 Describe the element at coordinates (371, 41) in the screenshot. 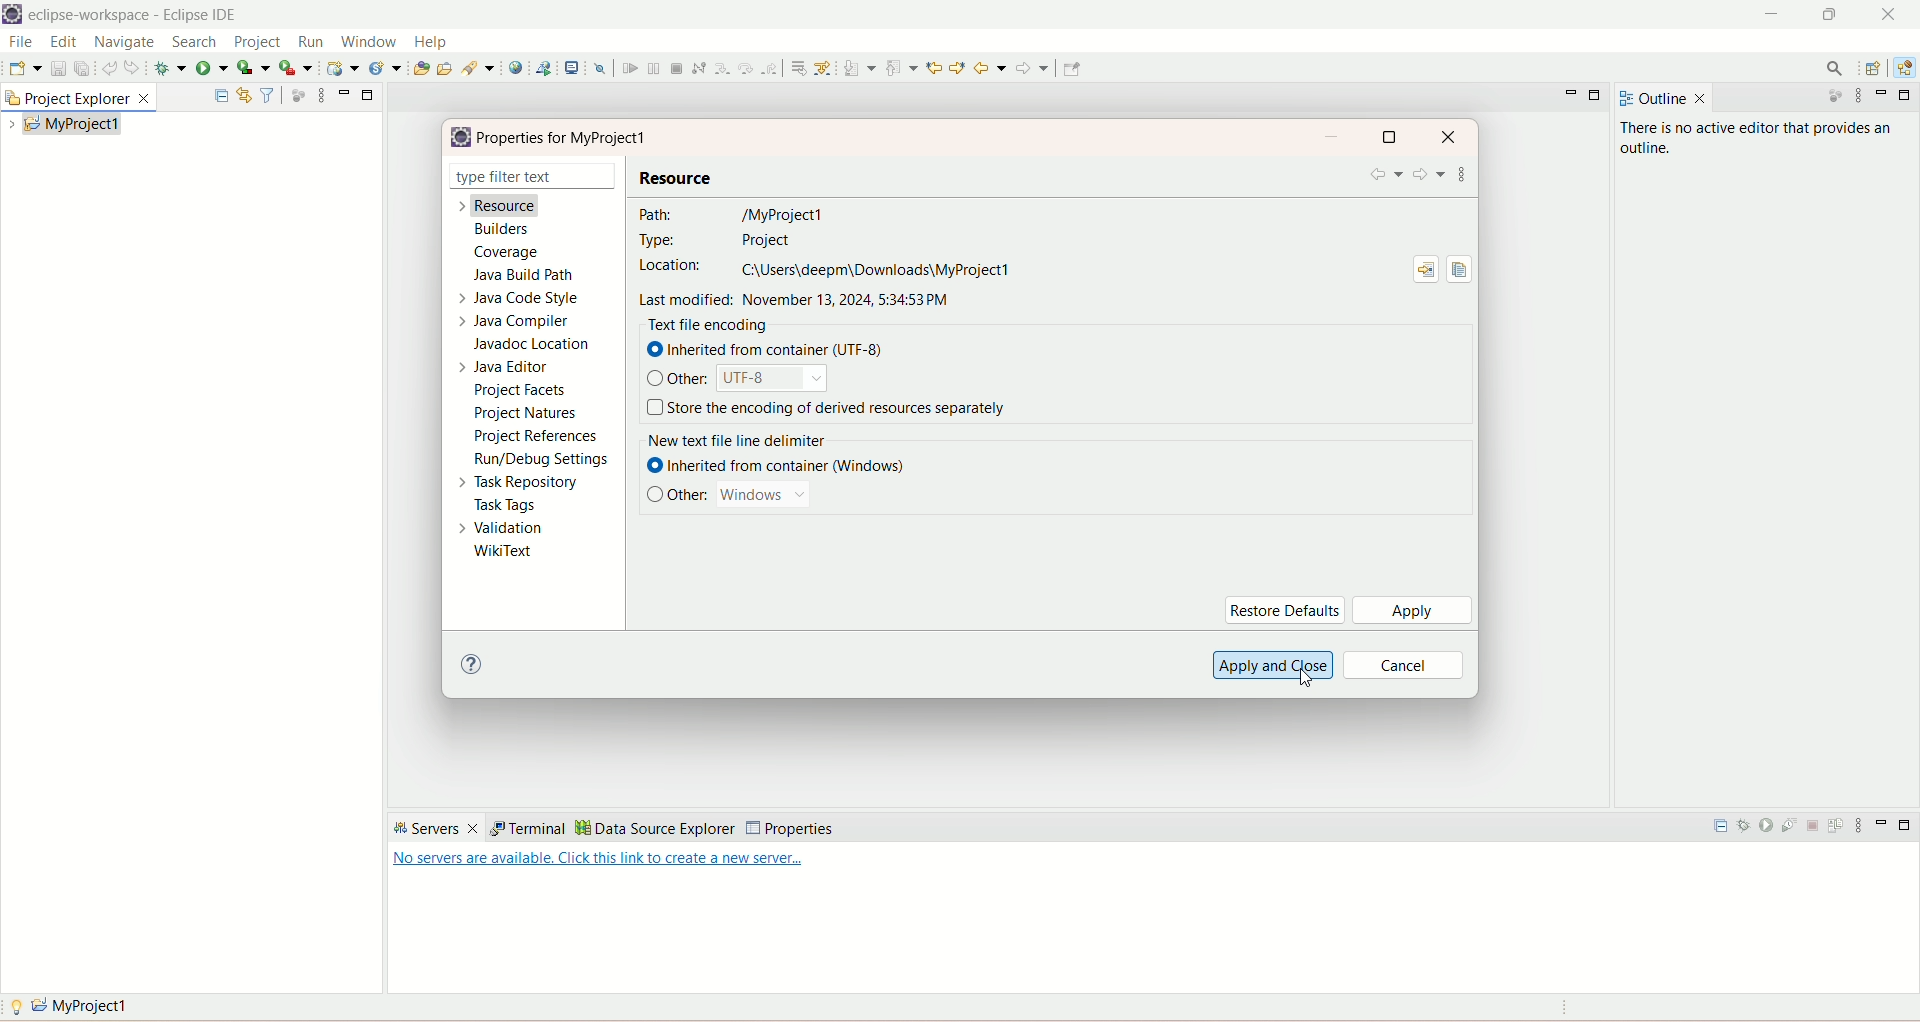

I see `window` at that location.